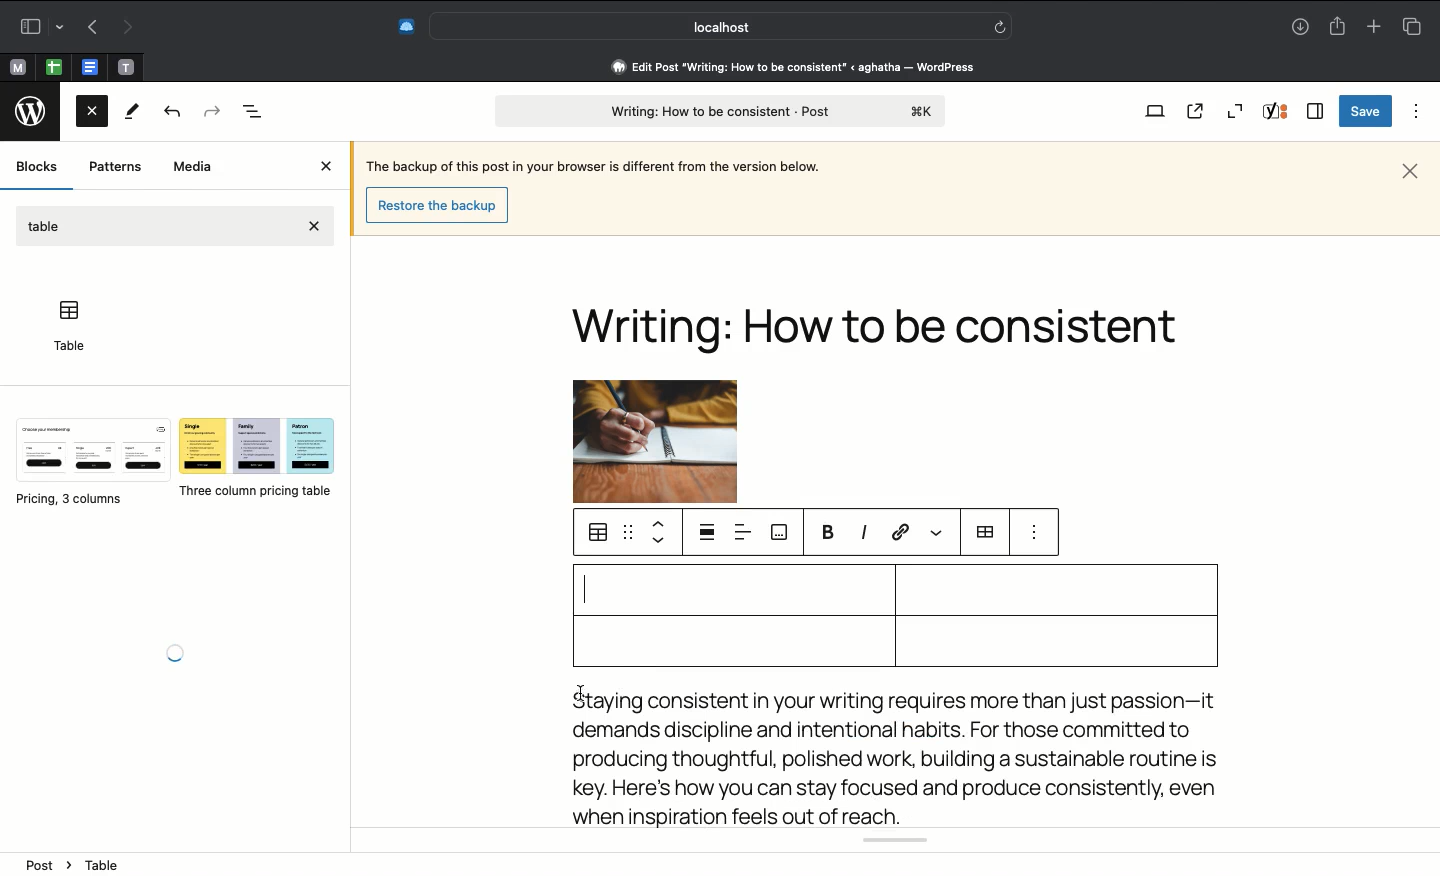  I want to click on heading, so click(118, 866).